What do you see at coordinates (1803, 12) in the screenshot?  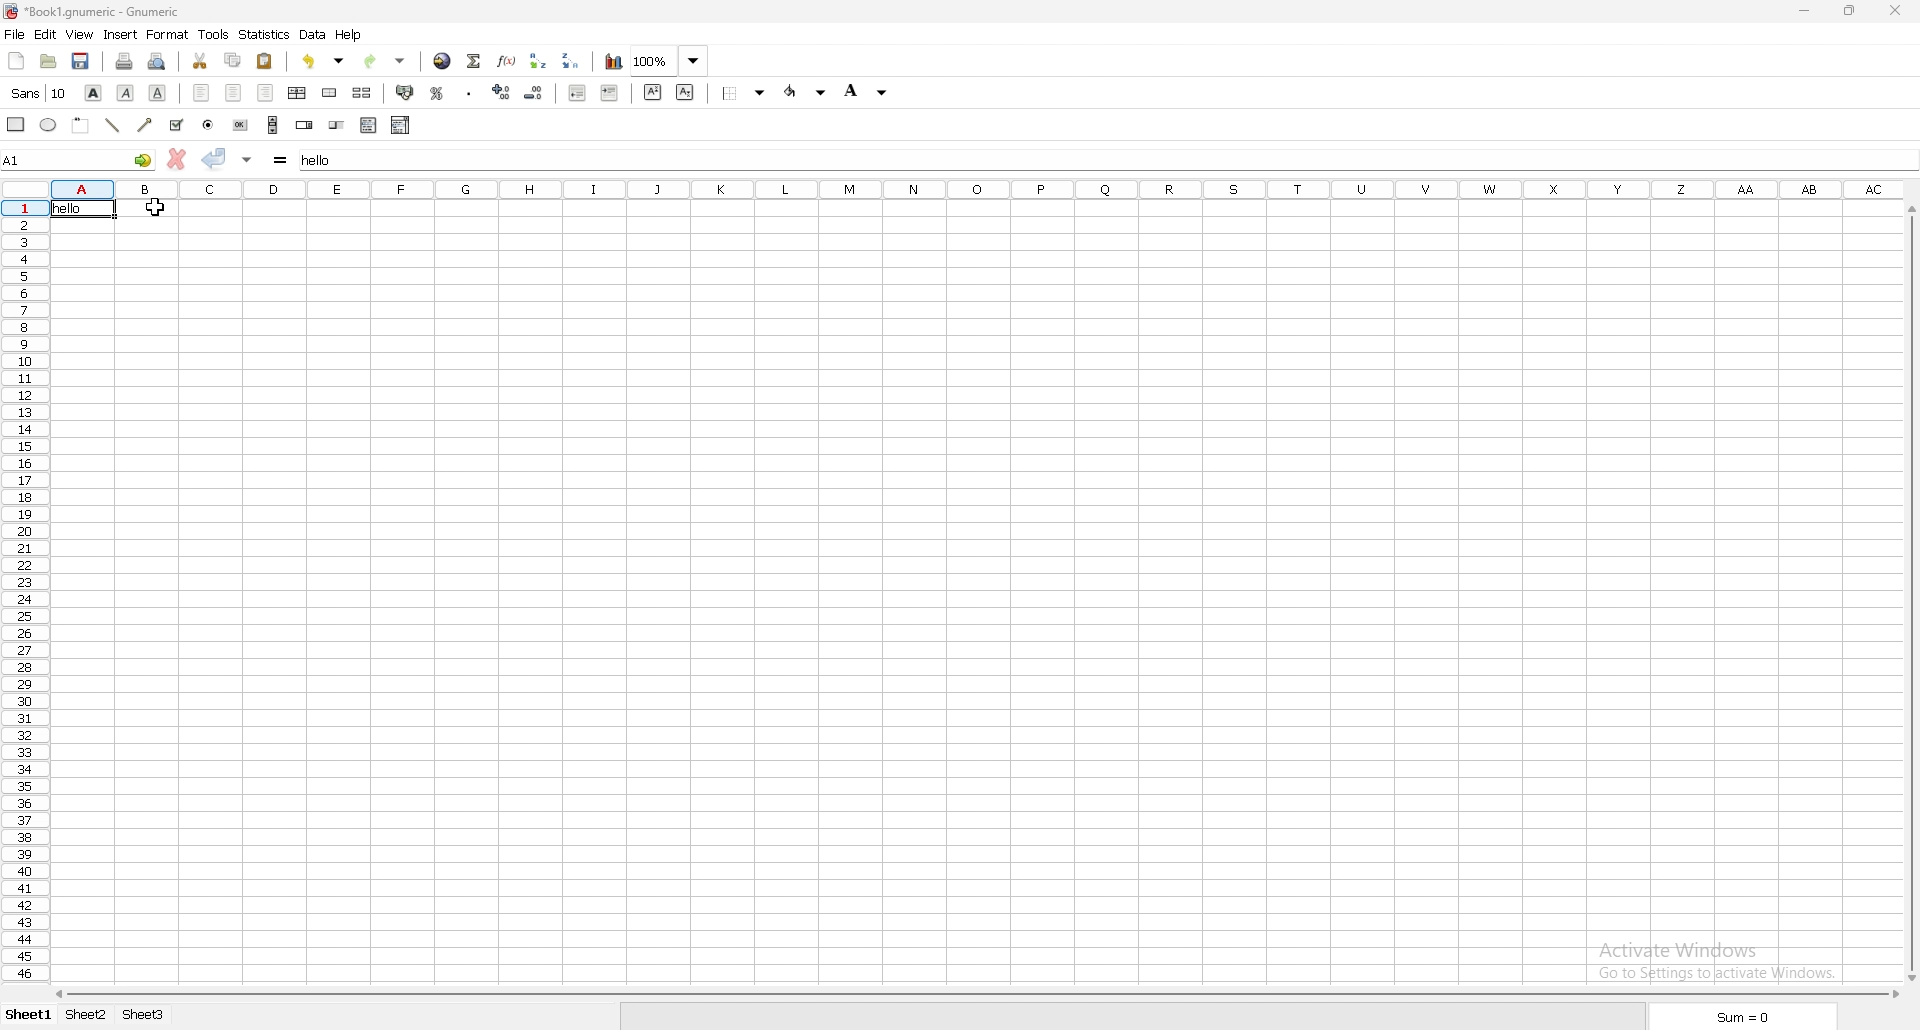 I see `minimize` at bounding box center [1803, 12].